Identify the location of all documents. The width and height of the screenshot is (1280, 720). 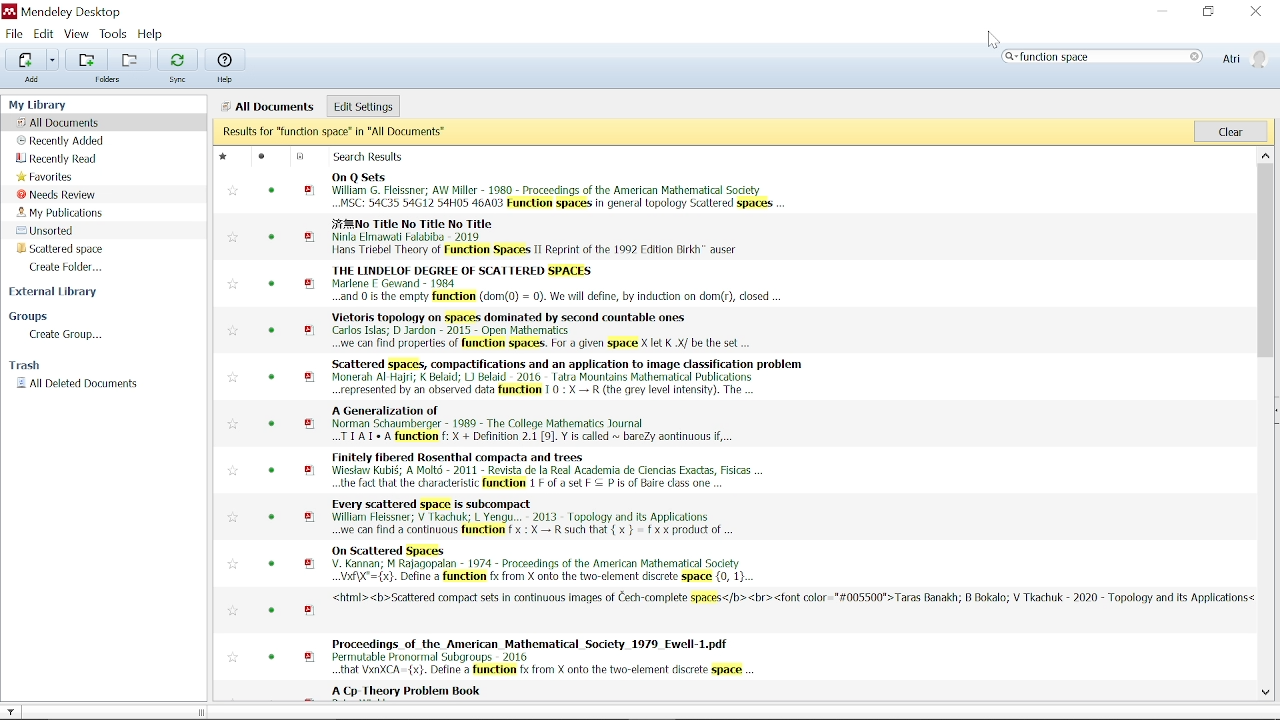
(270, 105).